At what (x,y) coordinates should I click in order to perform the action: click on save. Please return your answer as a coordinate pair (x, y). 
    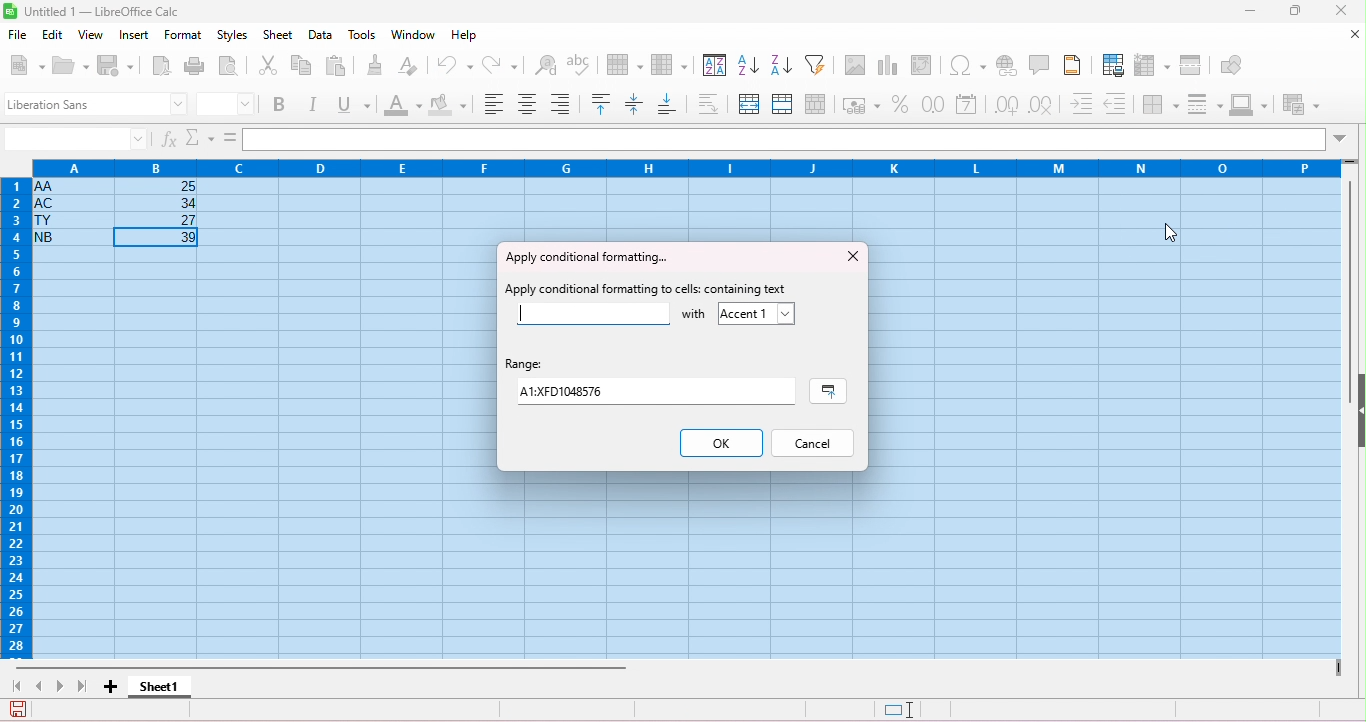
    Looking at the image, I should click on (18, 710).